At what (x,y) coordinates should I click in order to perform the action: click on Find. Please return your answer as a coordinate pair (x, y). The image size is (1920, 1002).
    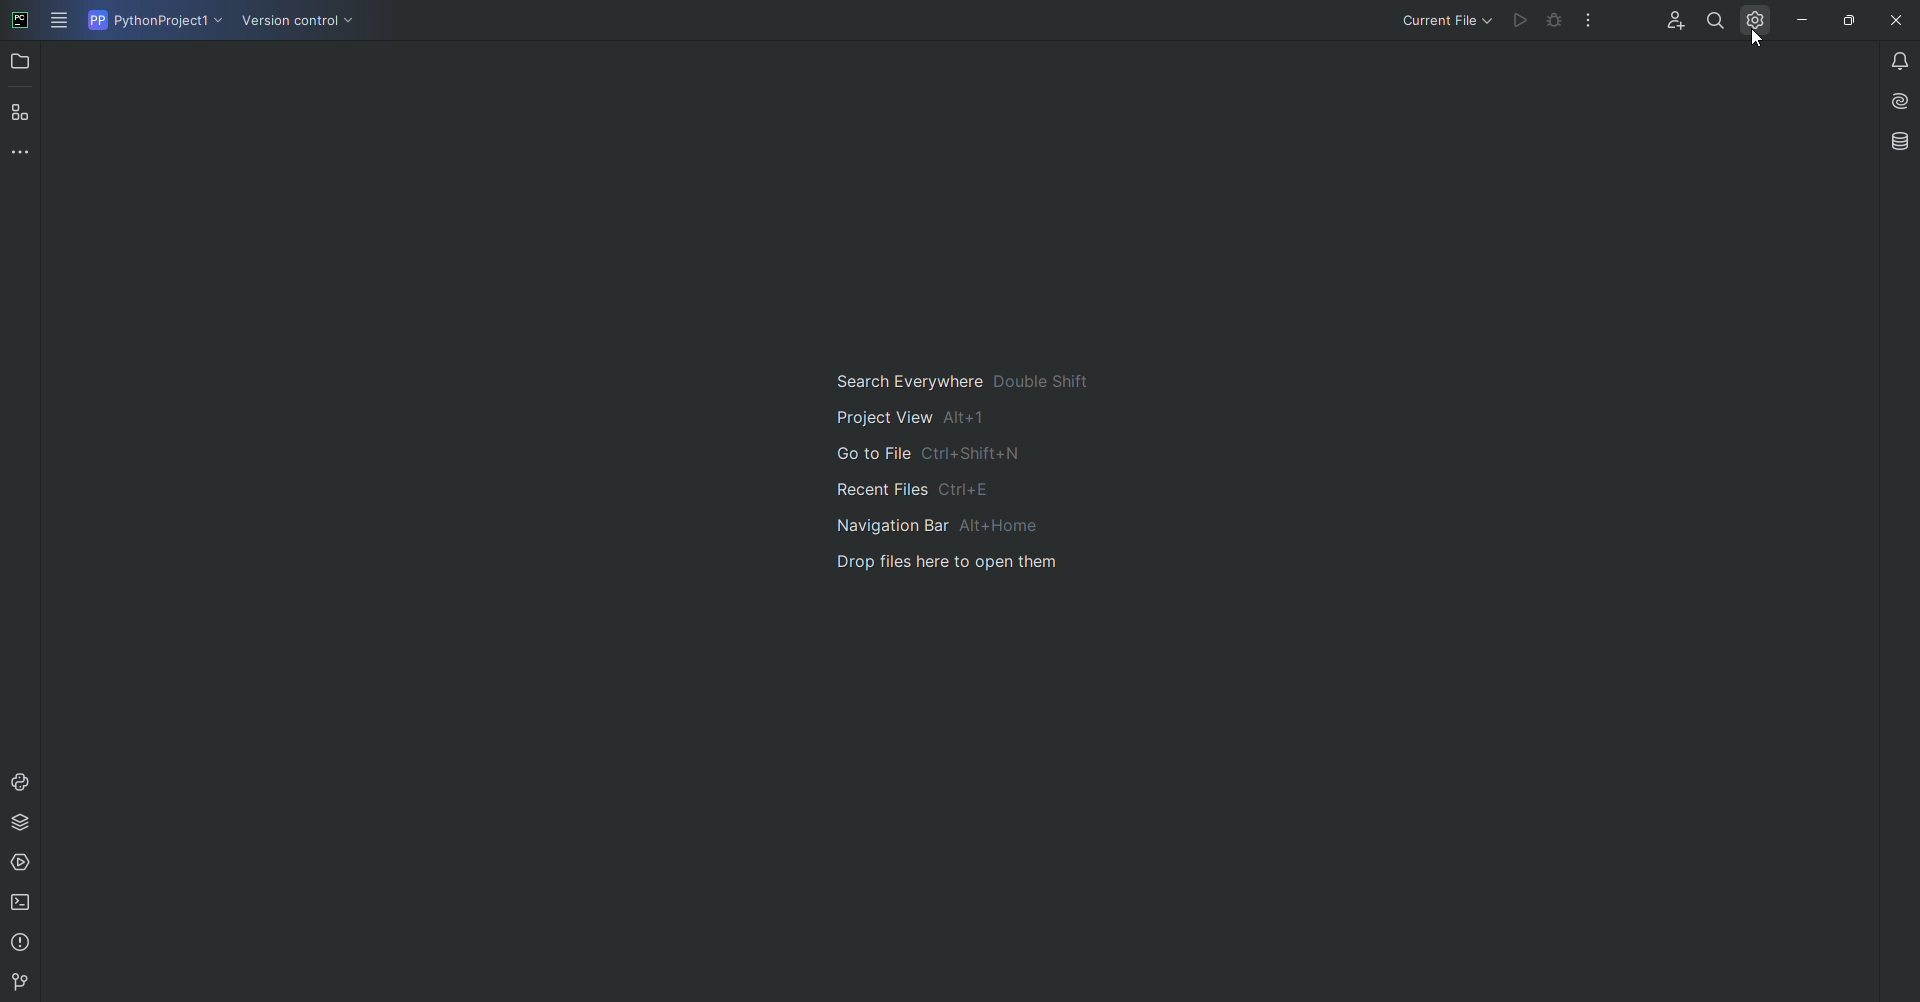
    Looking at the image, I should click on (1715, 20).